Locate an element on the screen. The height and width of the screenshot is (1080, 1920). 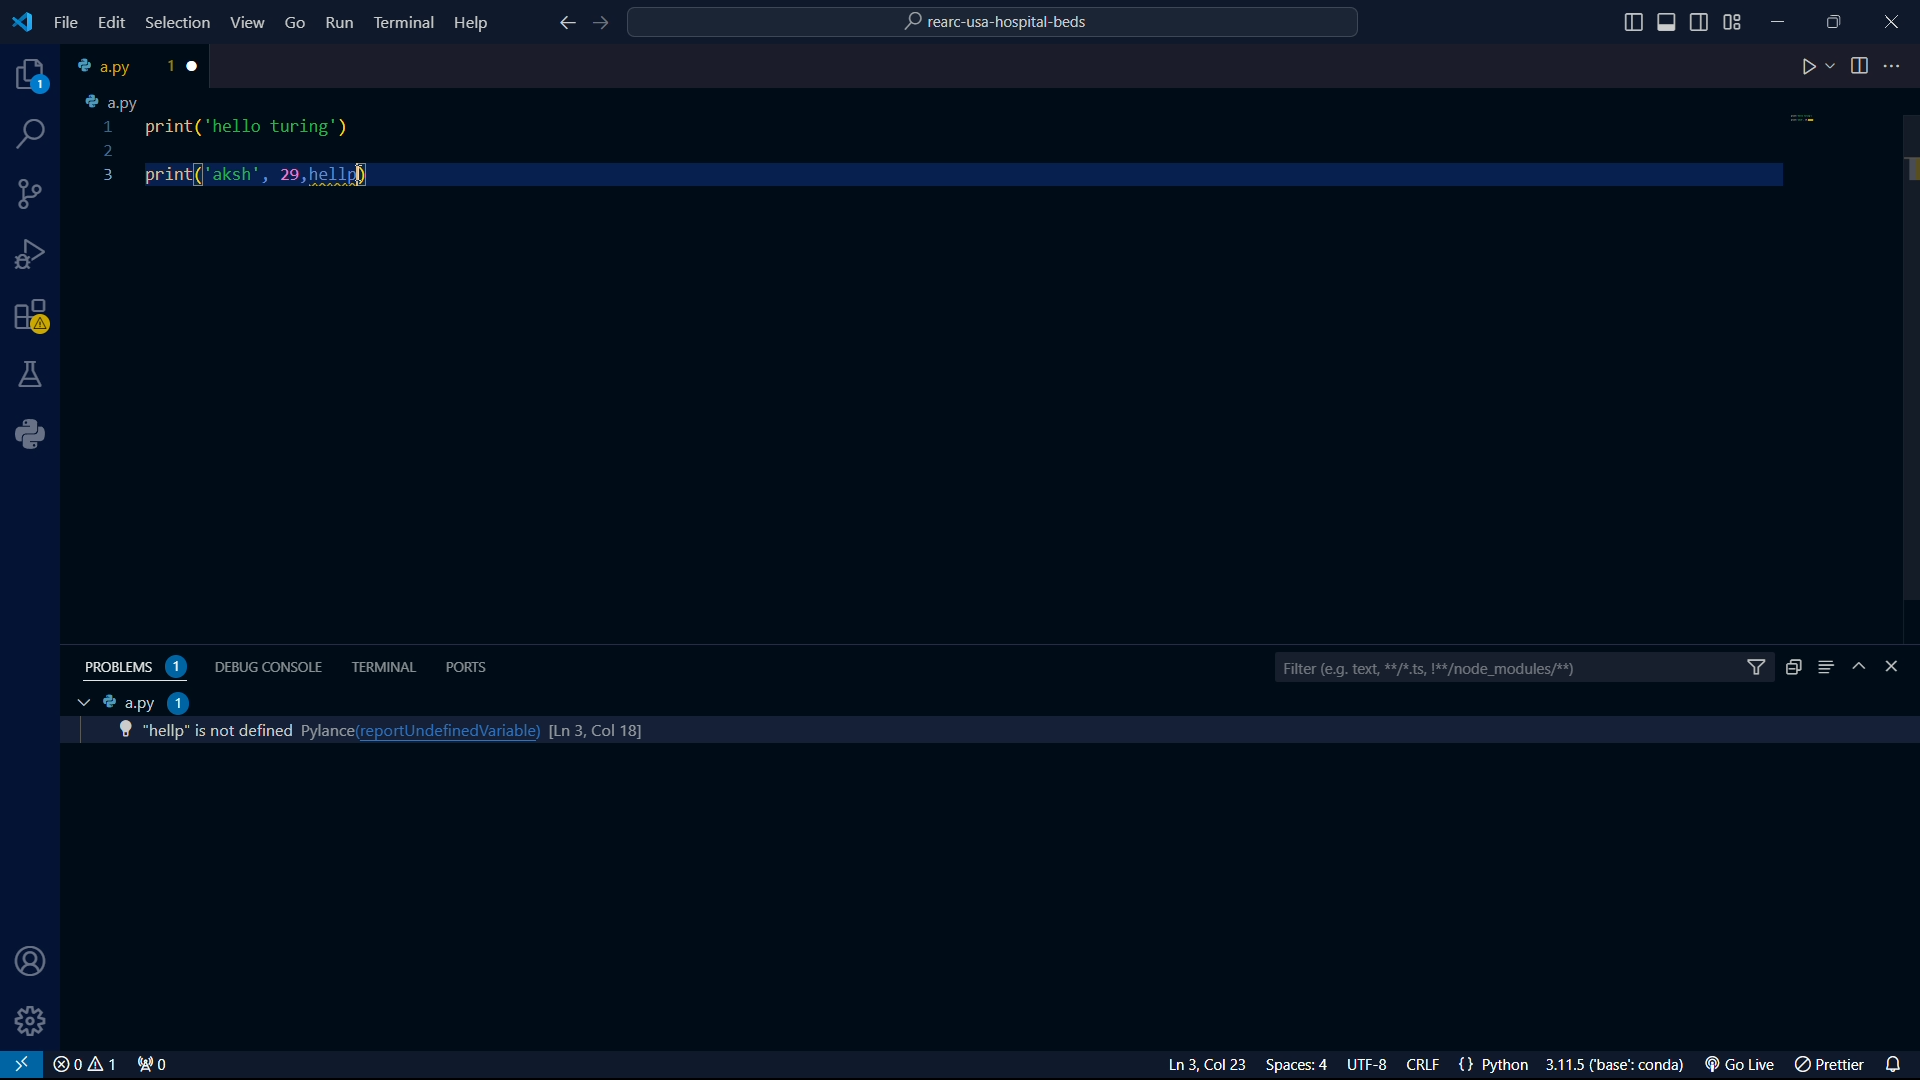
tab is located at coordinates (78, 703).